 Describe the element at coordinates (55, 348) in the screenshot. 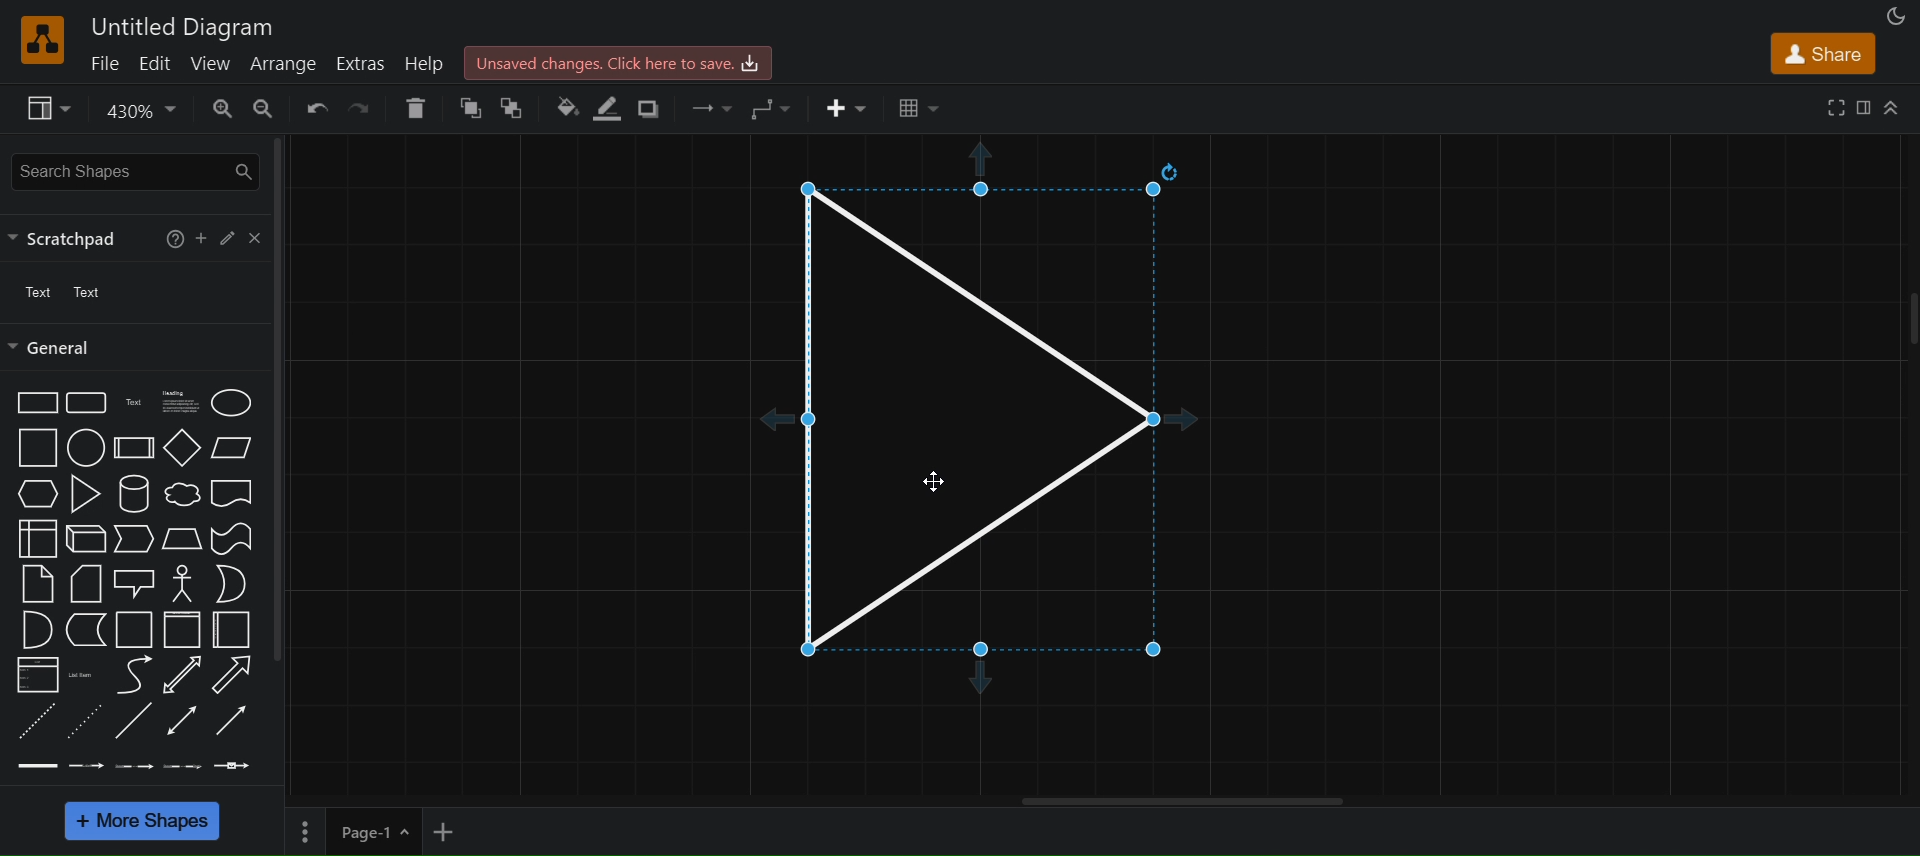

I see `general` at that location.